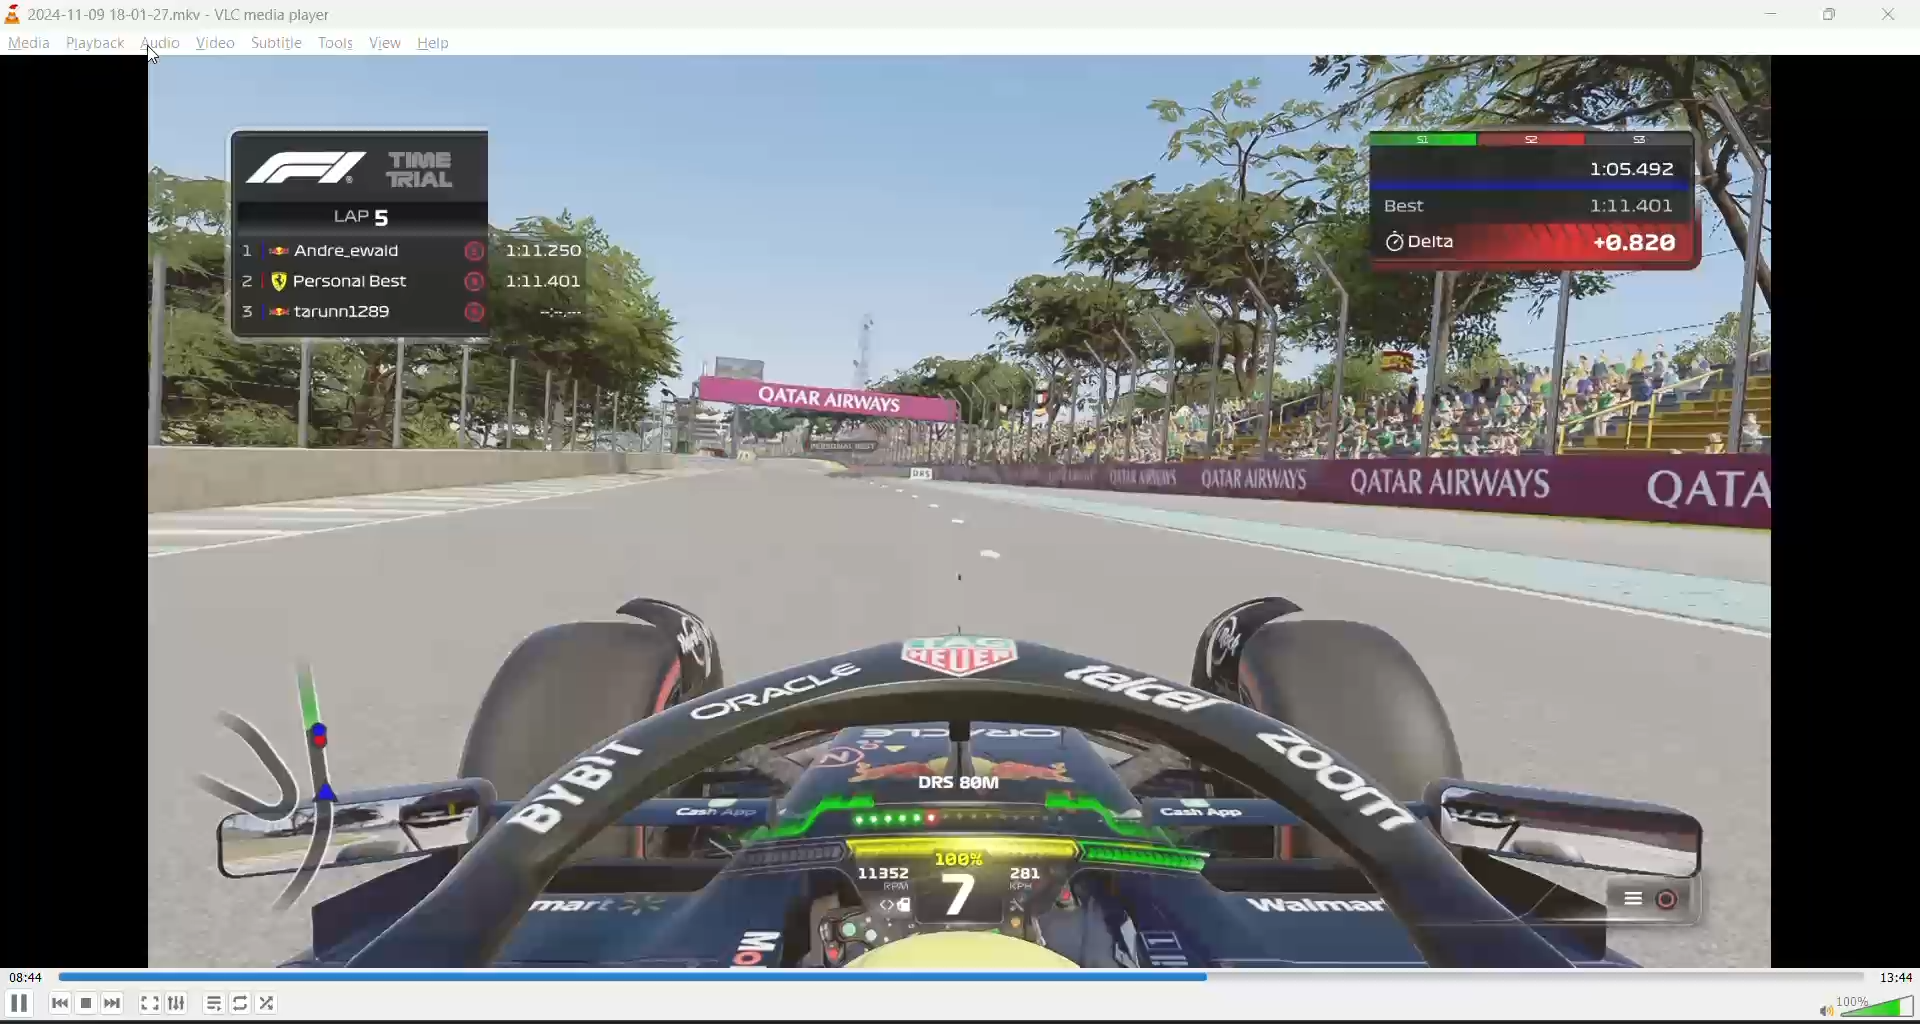  I want to click on next, so click(111, 1003).